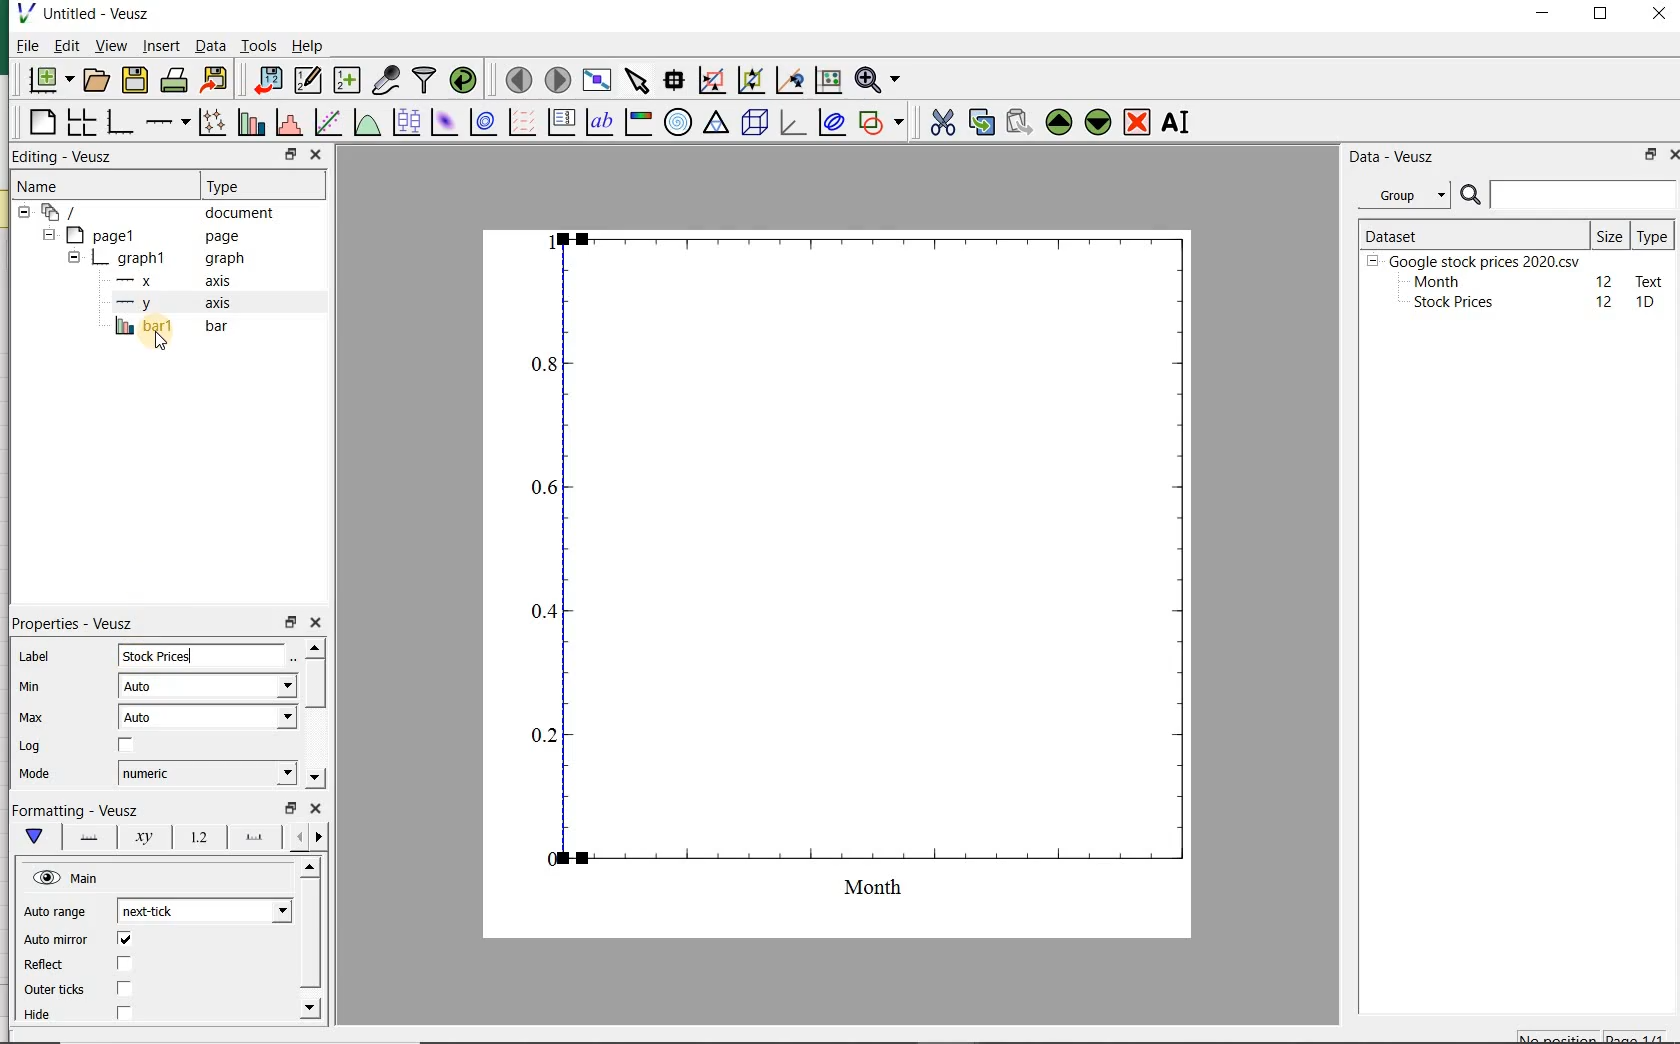  I want to click on new document, so click(50, 81).